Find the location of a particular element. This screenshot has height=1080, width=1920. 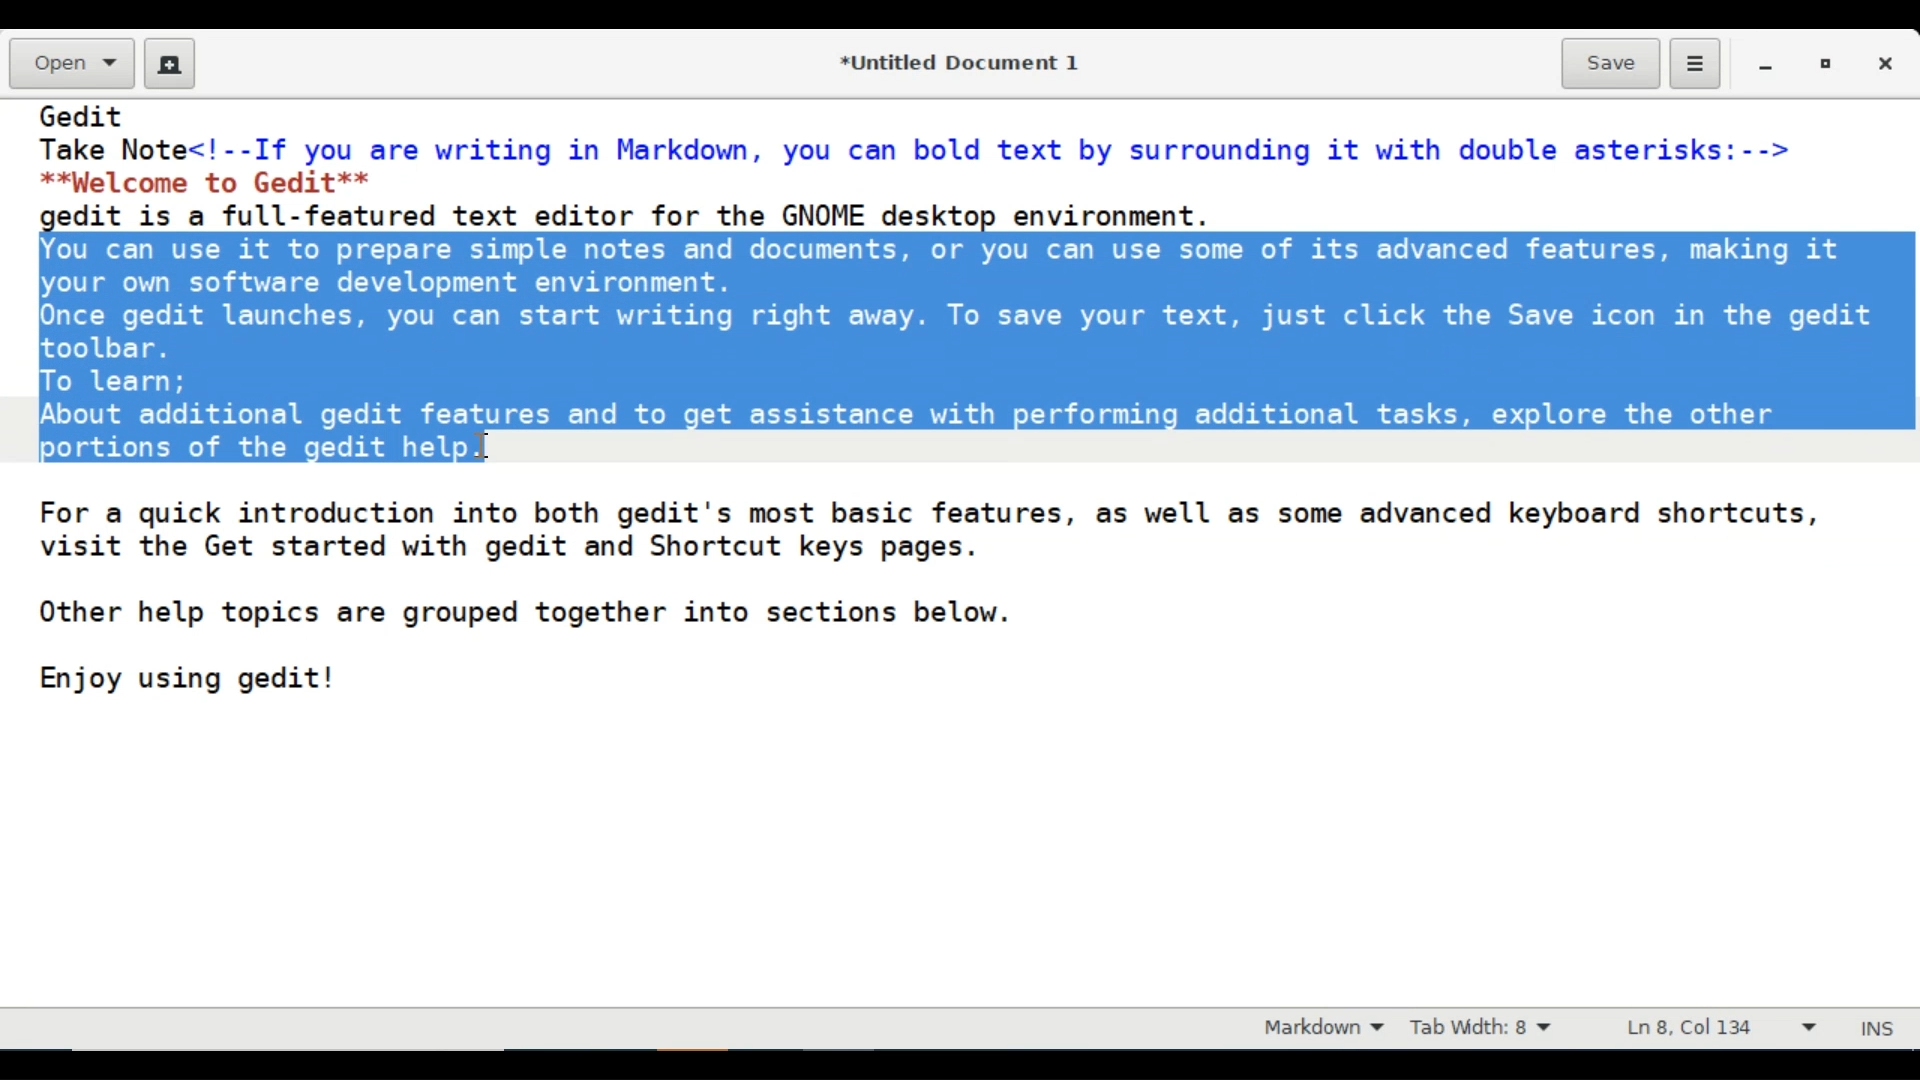

restore is located at coordinates (1823, 63).